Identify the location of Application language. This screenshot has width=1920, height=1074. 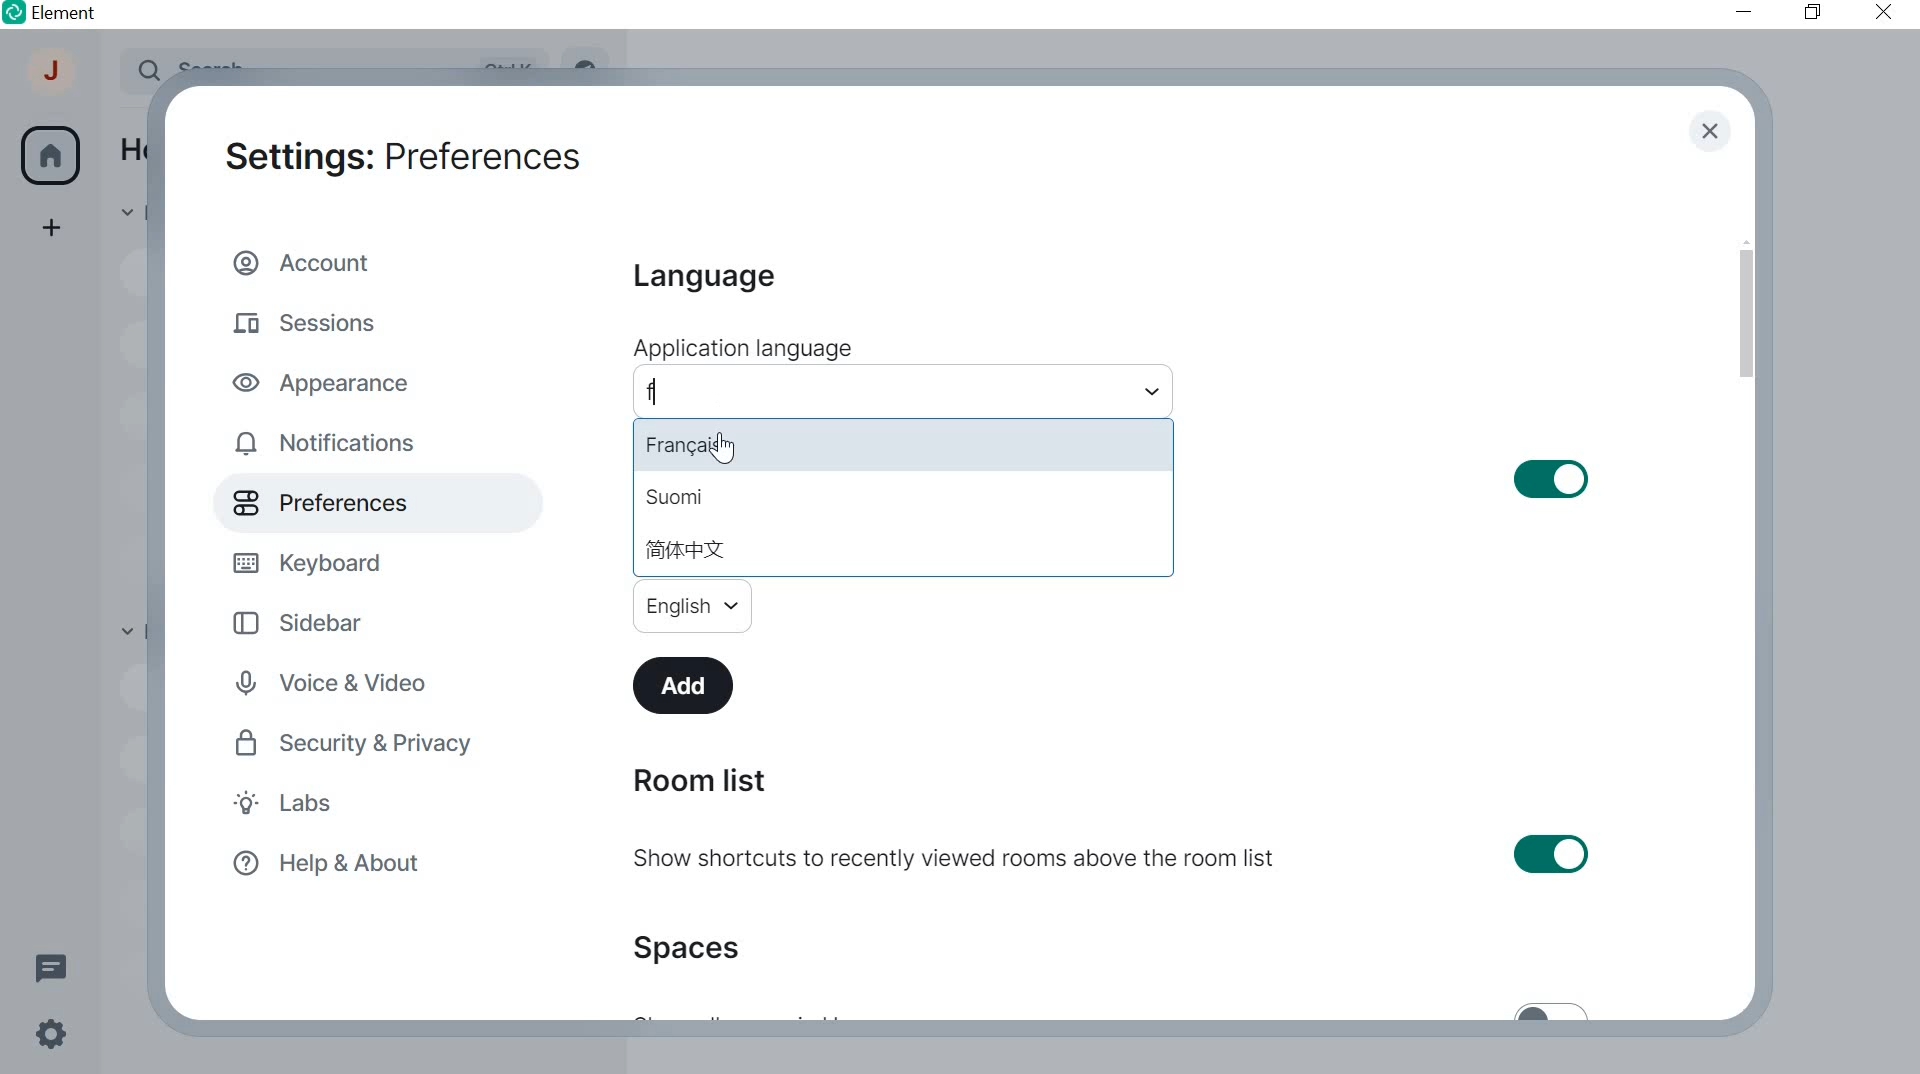
(741, 348).